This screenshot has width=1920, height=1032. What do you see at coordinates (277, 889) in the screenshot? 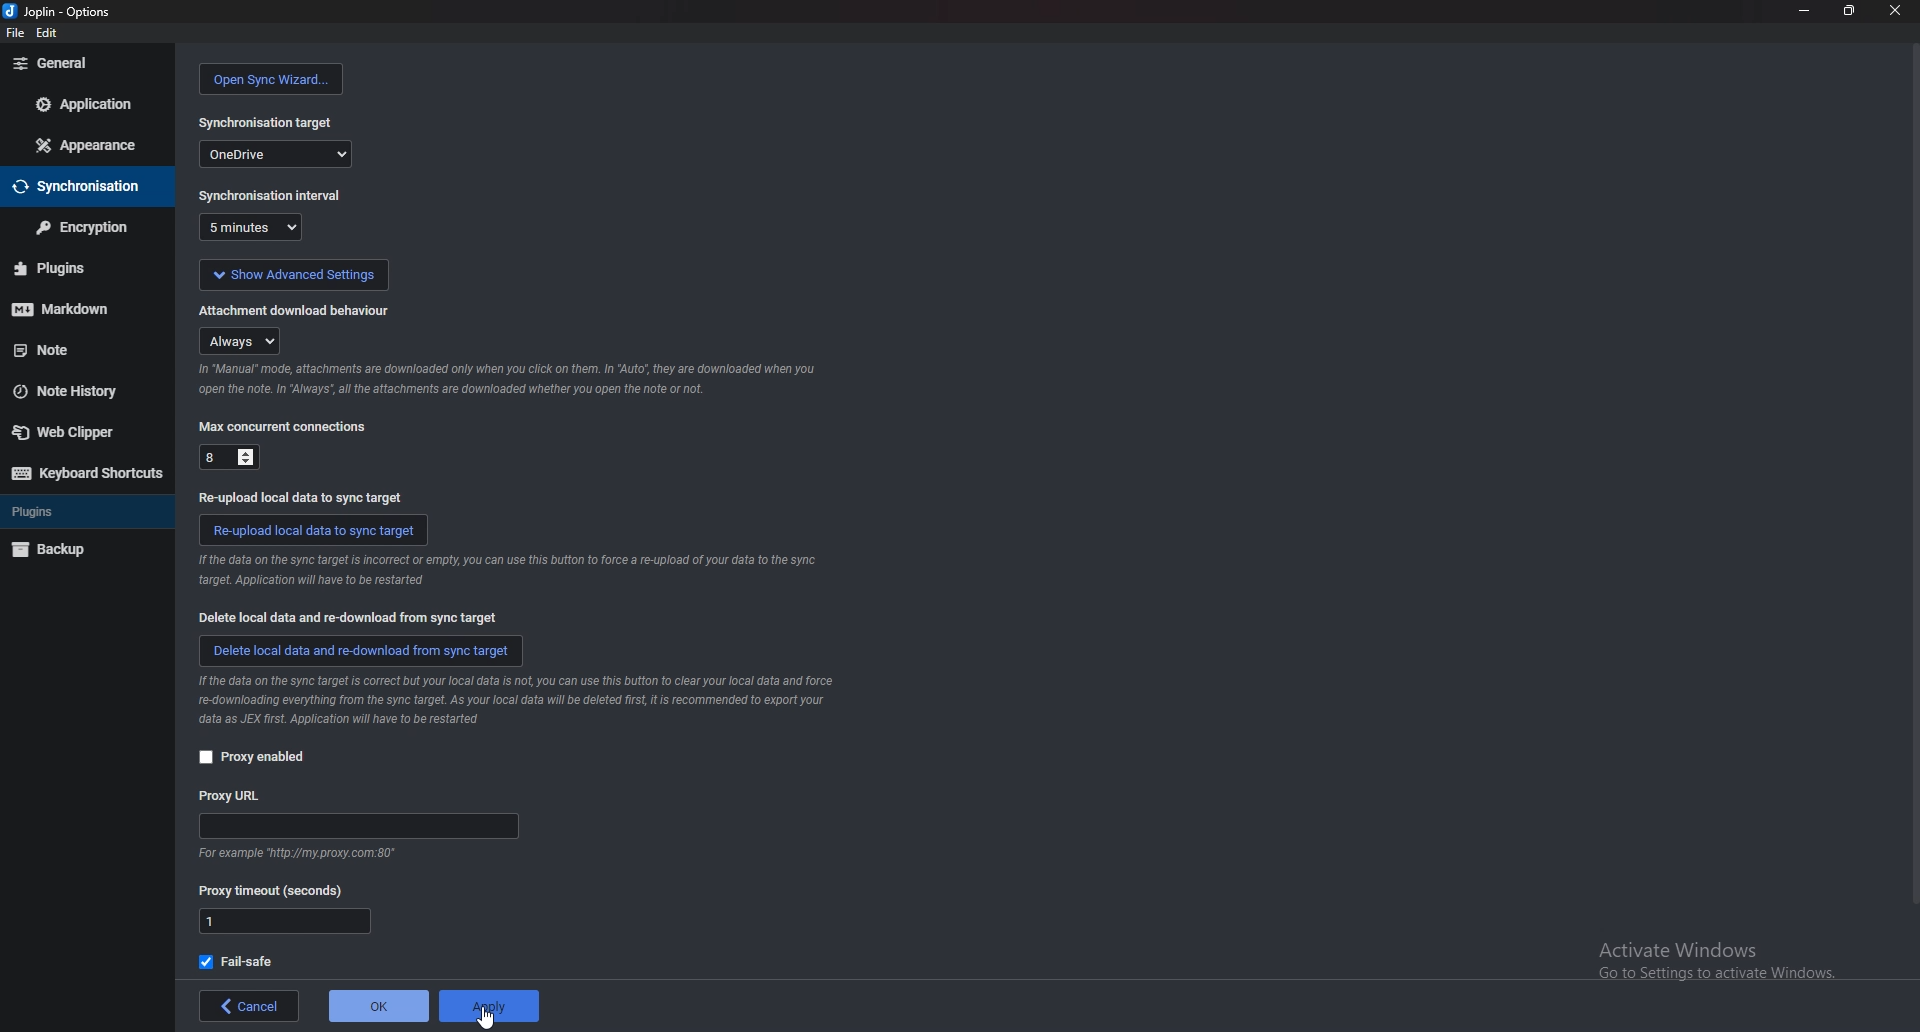
I see `proxy timeout` at bounding box center [277, 889].